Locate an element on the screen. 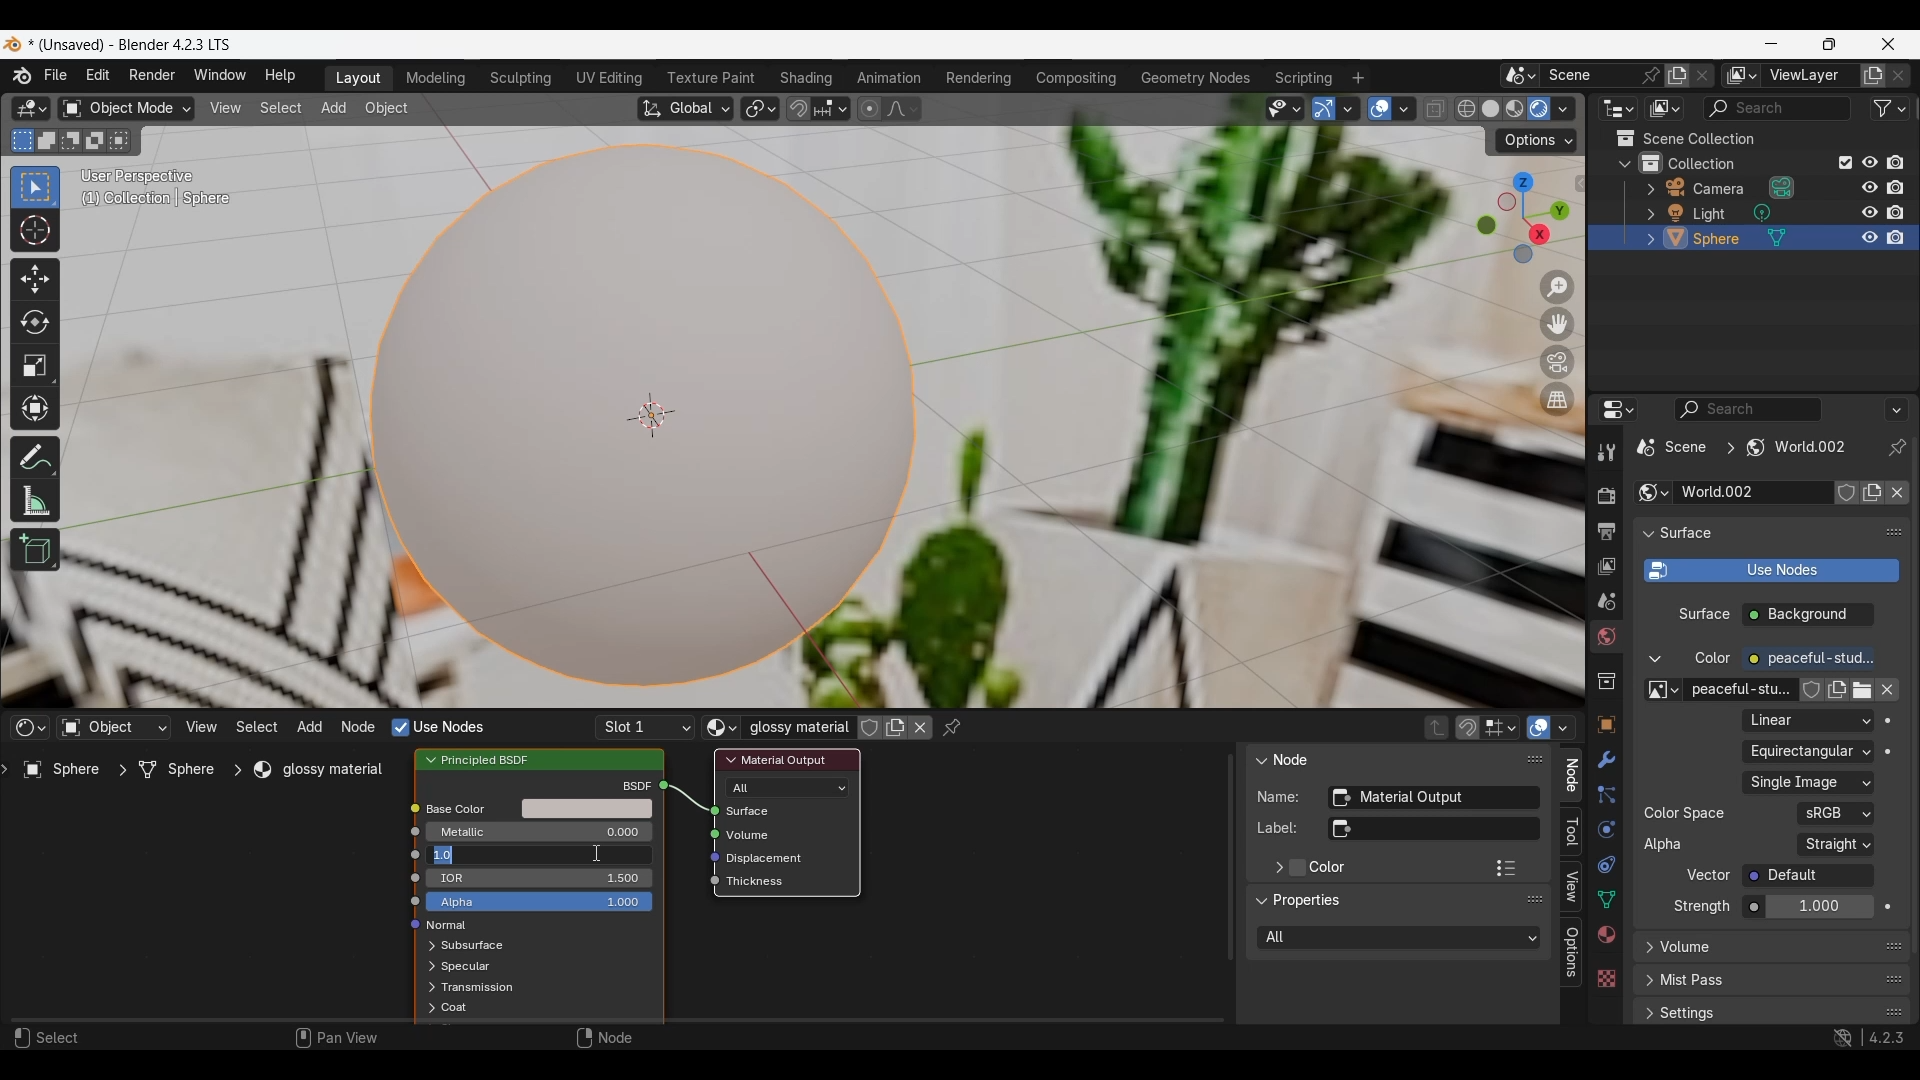 The image size is (1920, 1080). Viewport shading: material preview is located at coordinates (1515, 109).